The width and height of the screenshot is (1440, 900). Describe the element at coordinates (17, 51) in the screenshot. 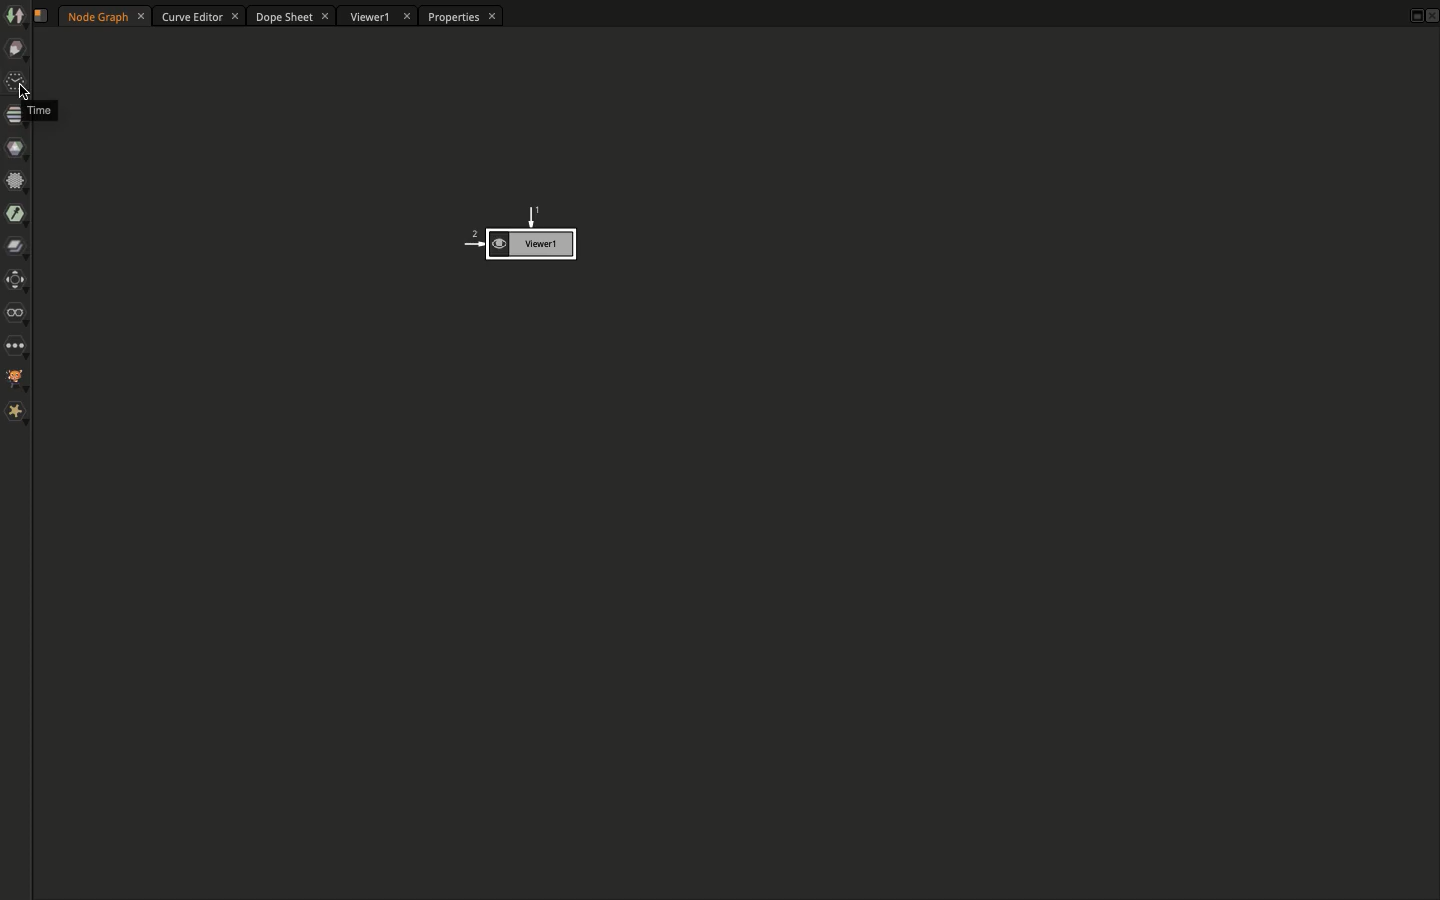

I see `Draw` at that location.